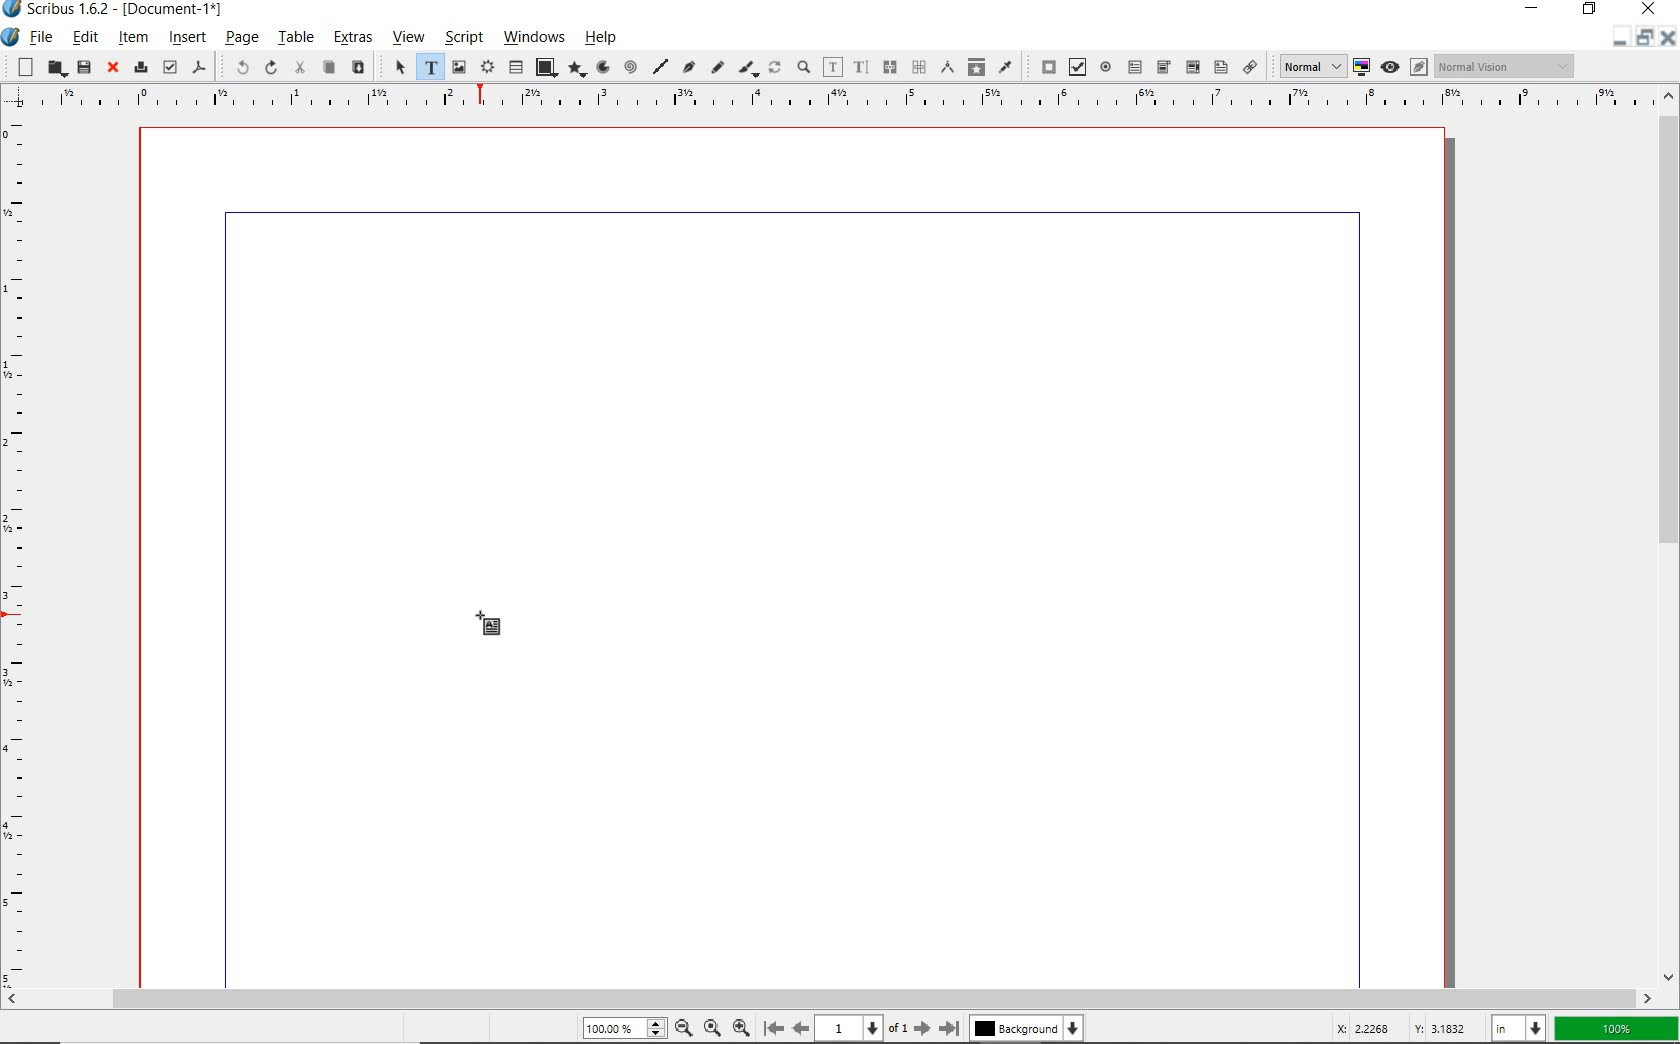 The width and height of the screenshot is (1680, 1044). What do you see at coordinates (295, 39) in the screenshot?
I see `table` at bounding box center [295, 39].